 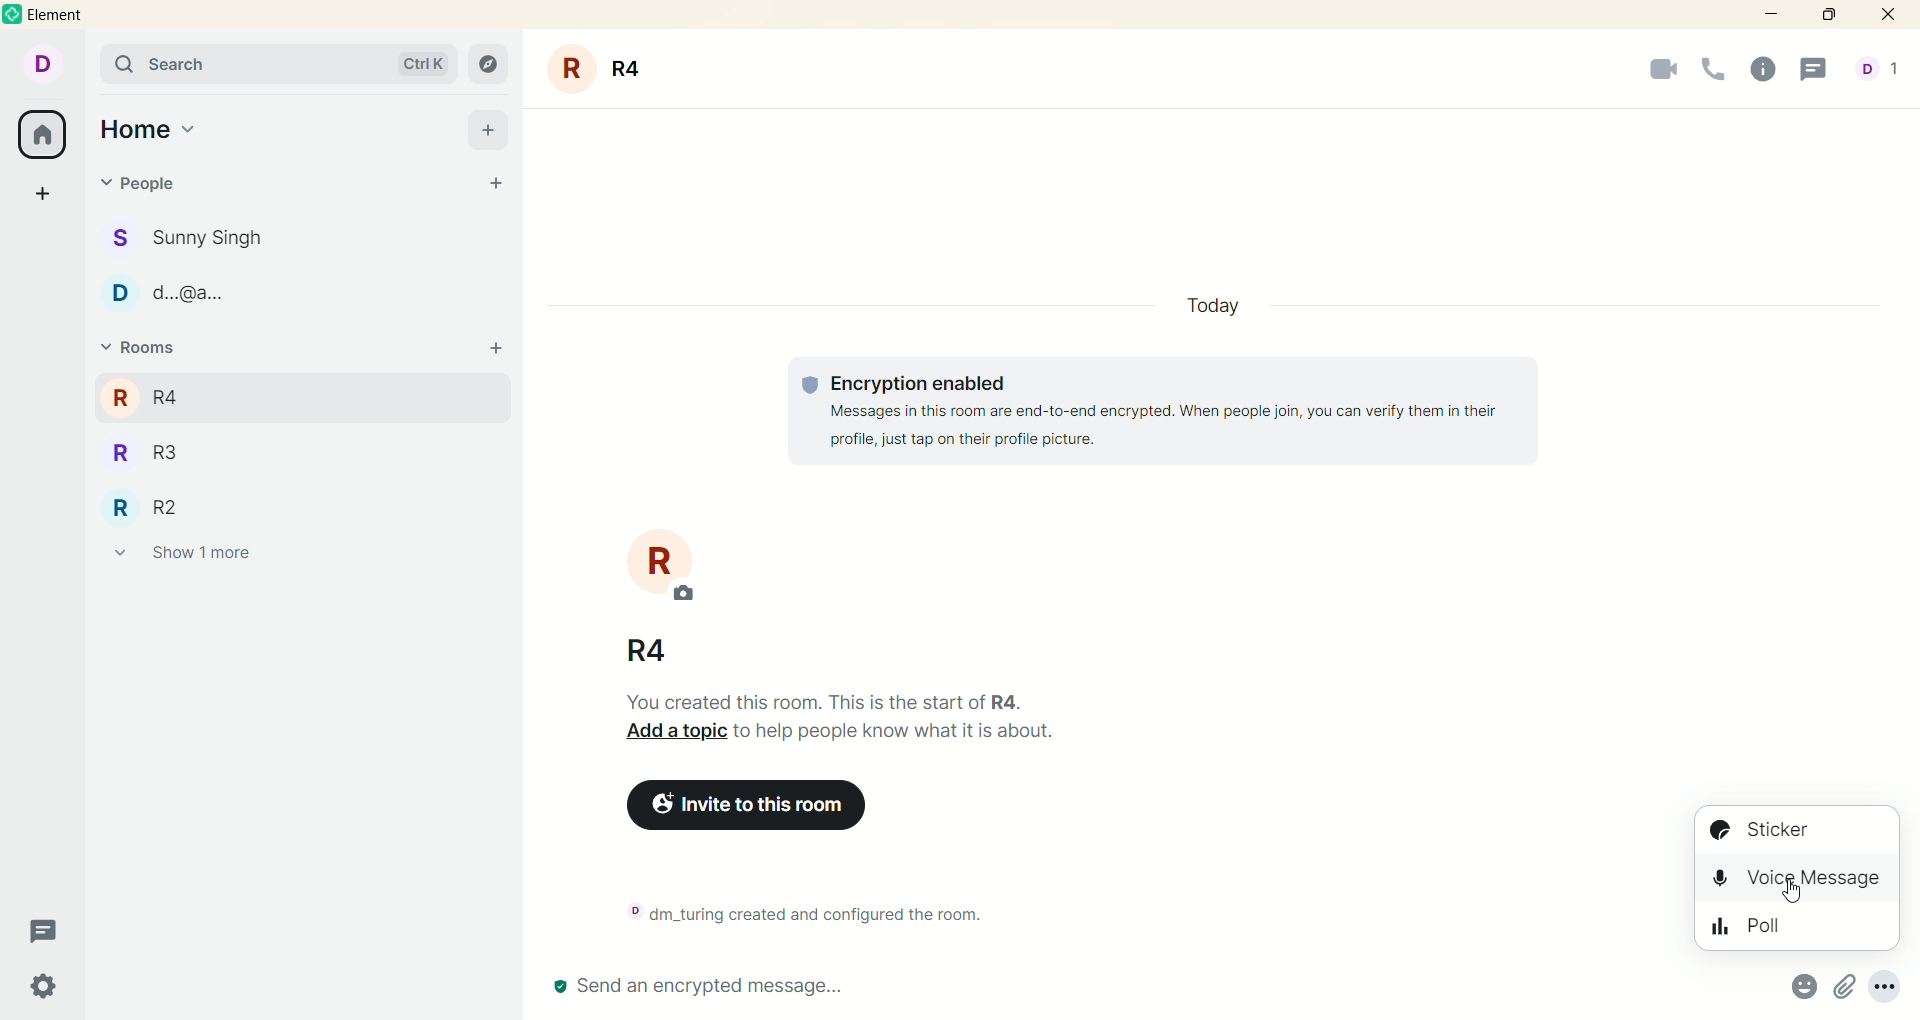 I want to click on maximize, so click(x=1835, y=16).